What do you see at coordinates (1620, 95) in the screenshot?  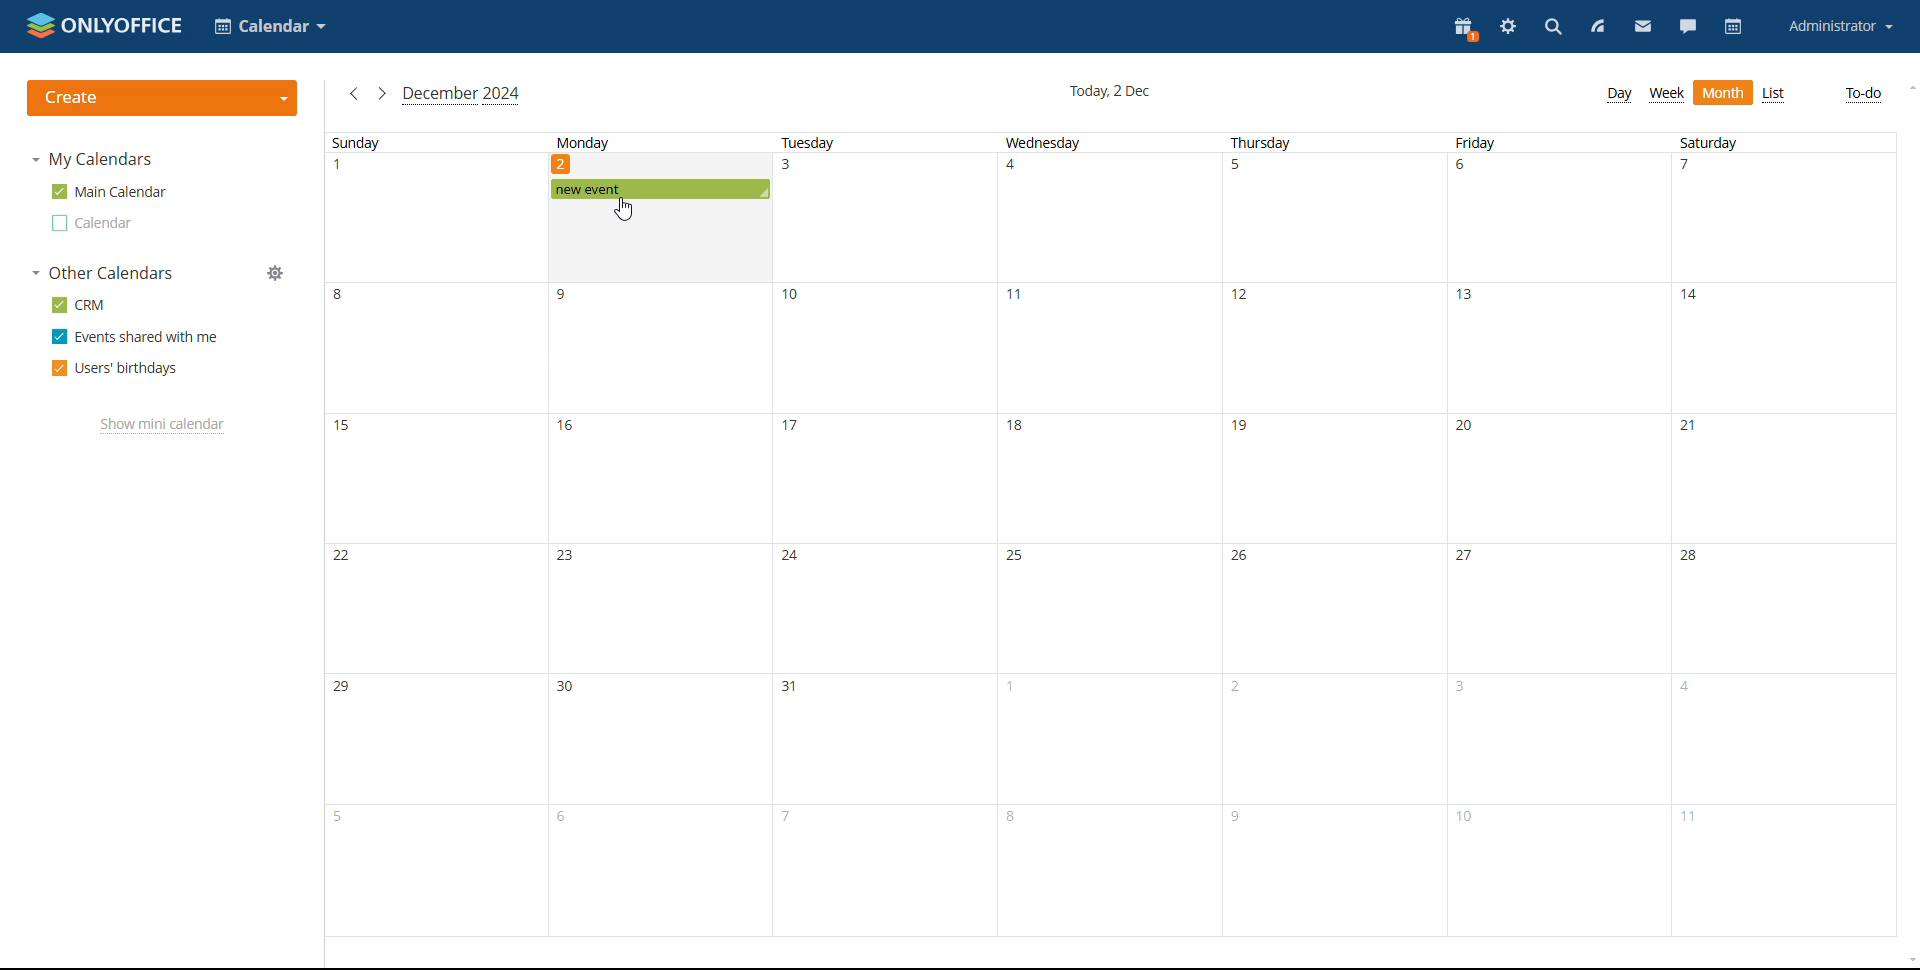 I see `day view` at bounding box center [1620, 95].